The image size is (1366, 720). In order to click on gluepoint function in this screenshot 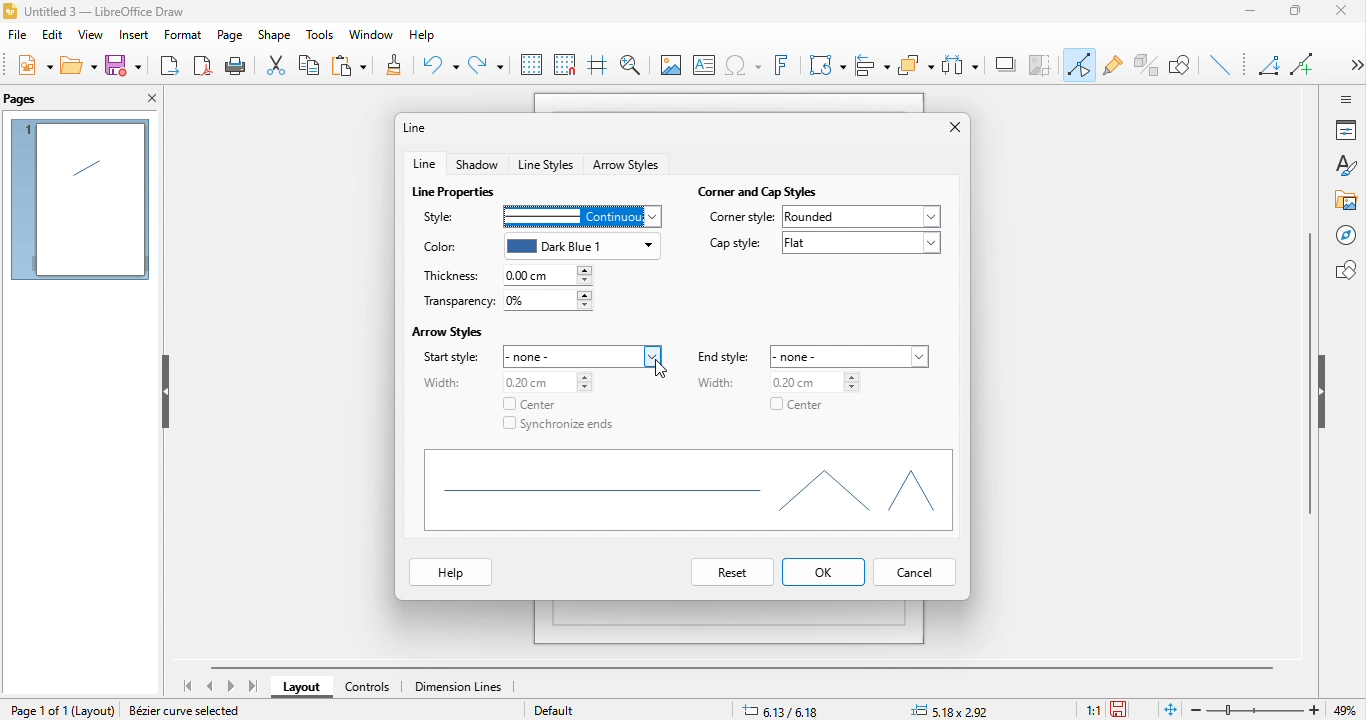, I will do `click(1114, 67)`.